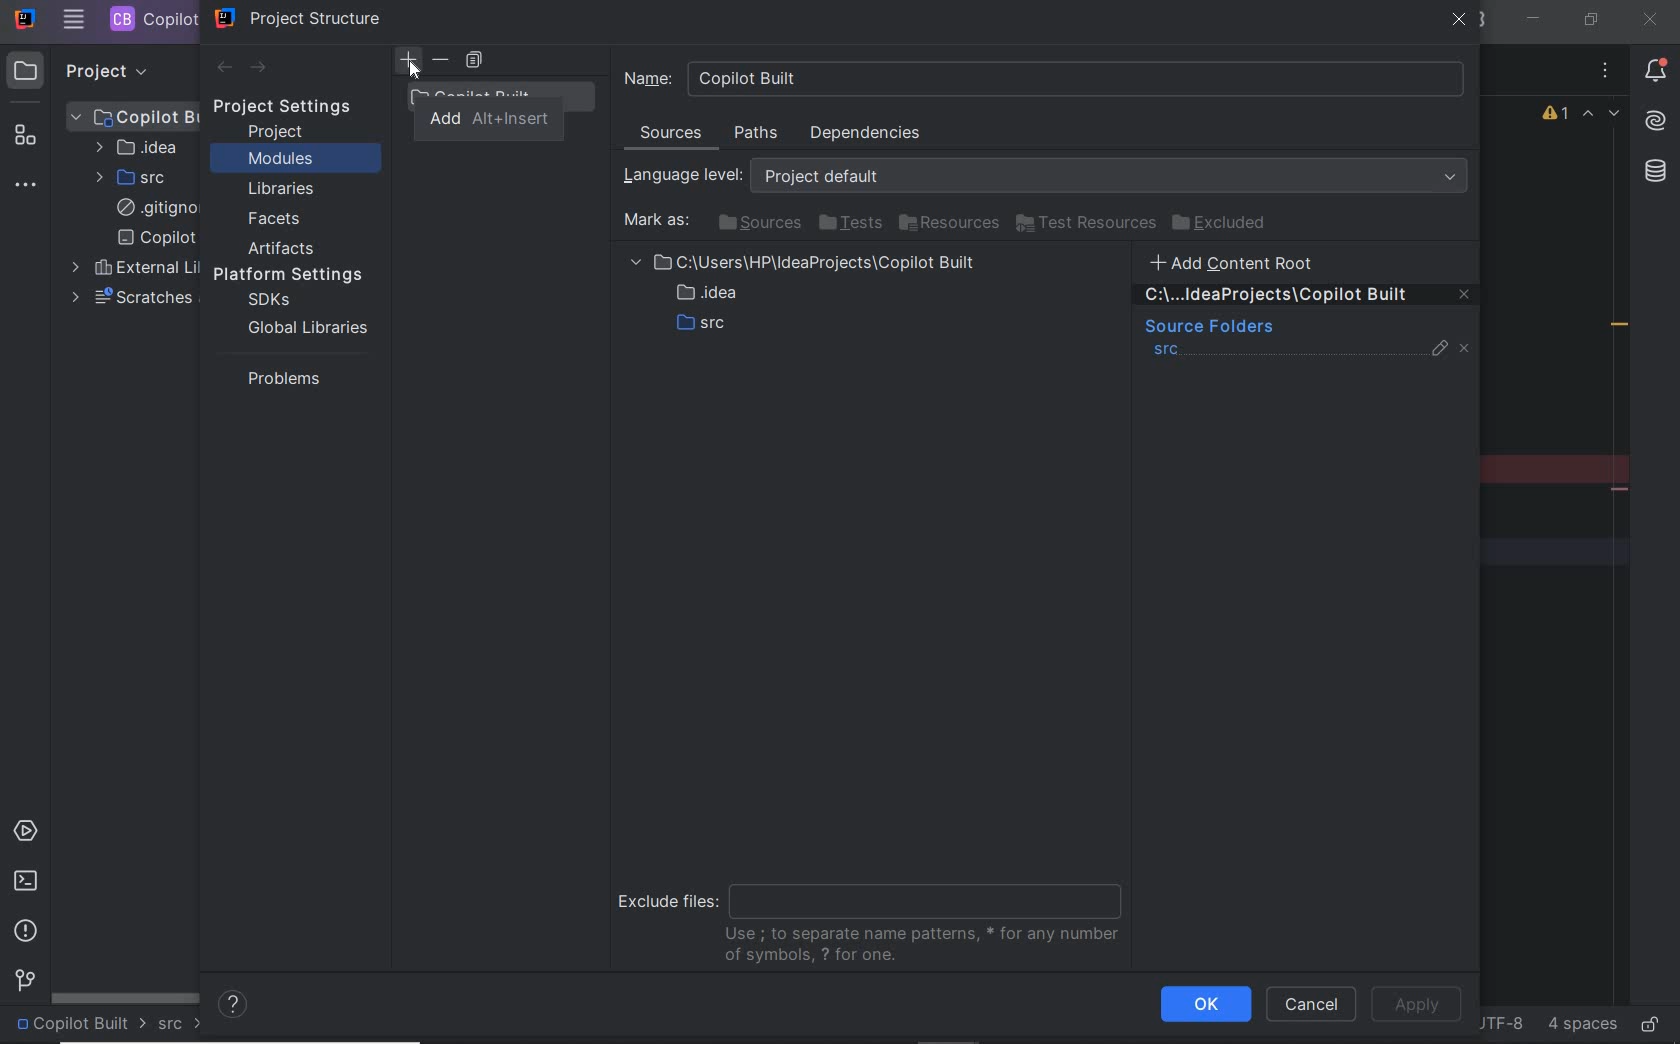 This screenshot has height=1044, width=1680. Describe the element at coordinates (156, 238) in the screenshot. I see `copilot built.iml` at that location.